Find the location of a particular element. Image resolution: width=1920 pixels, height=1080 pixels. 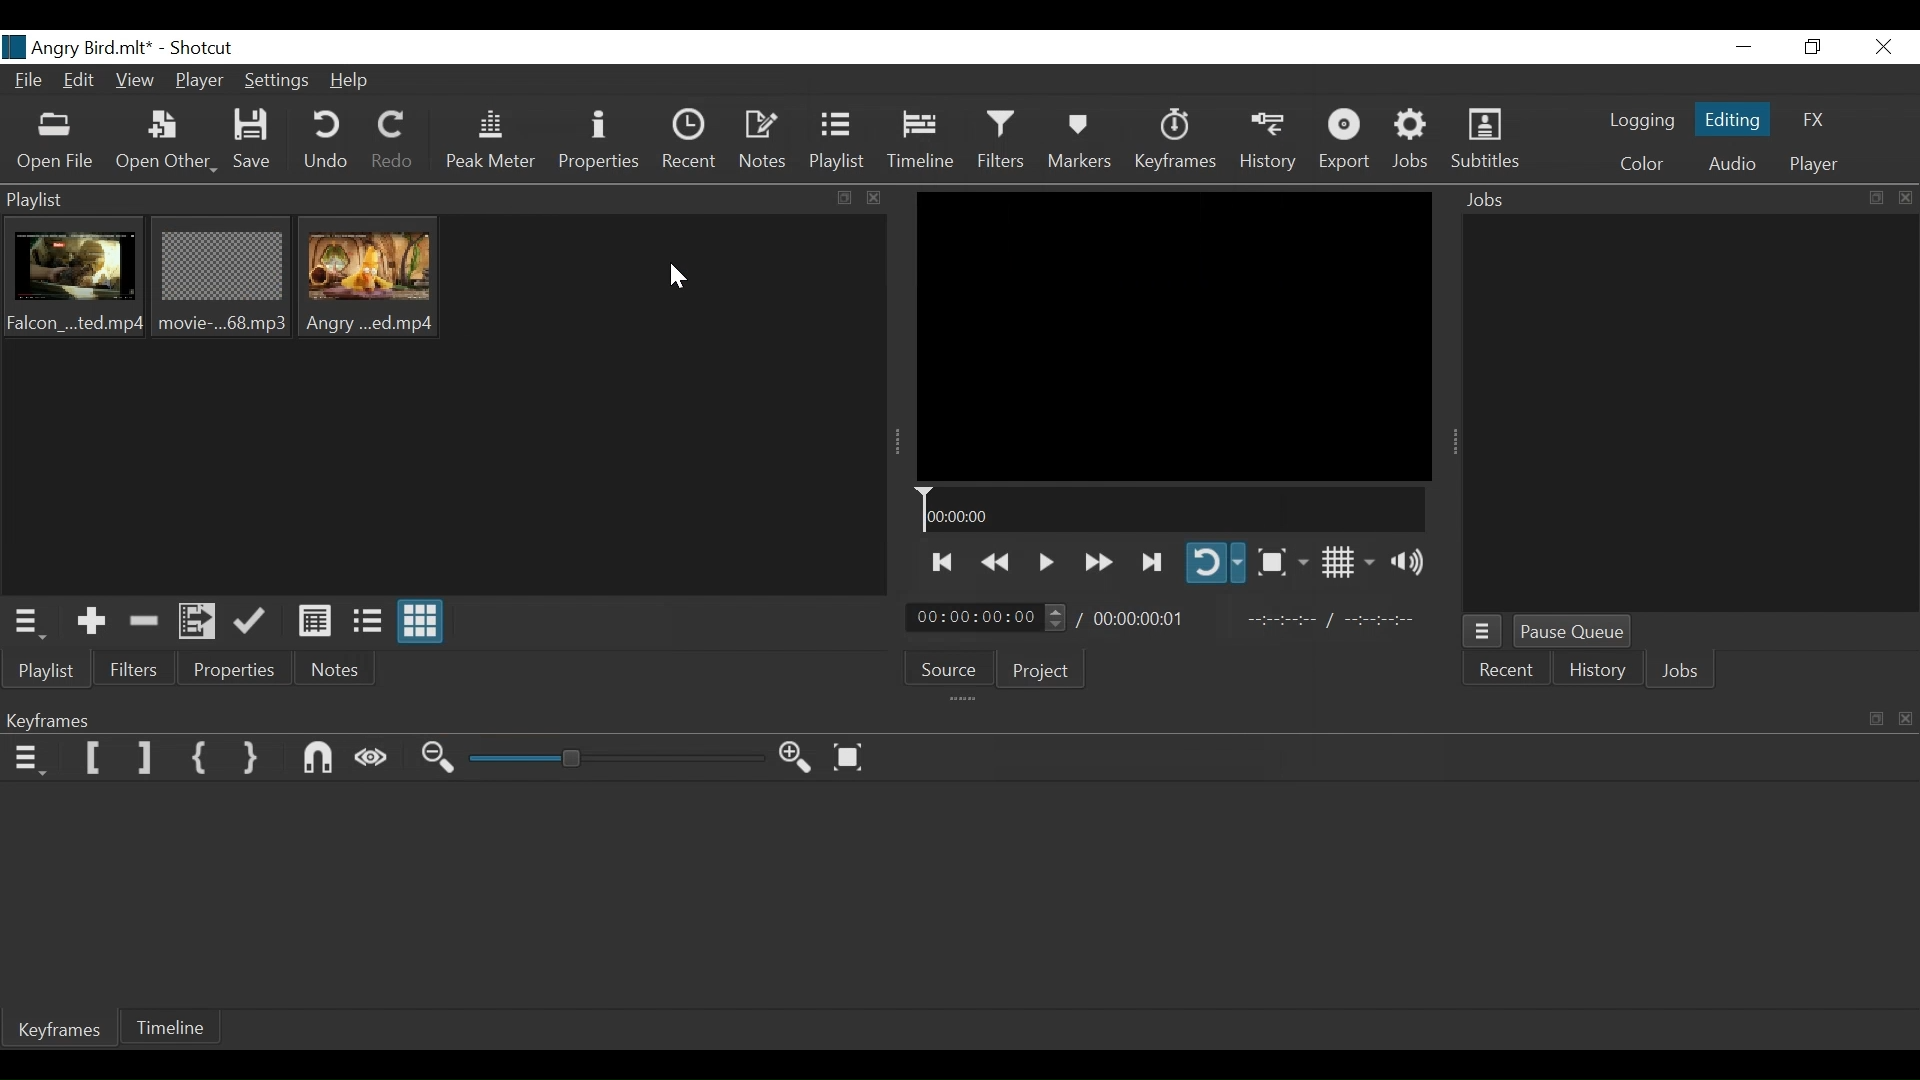

Help is located at coordinates (351, 82).